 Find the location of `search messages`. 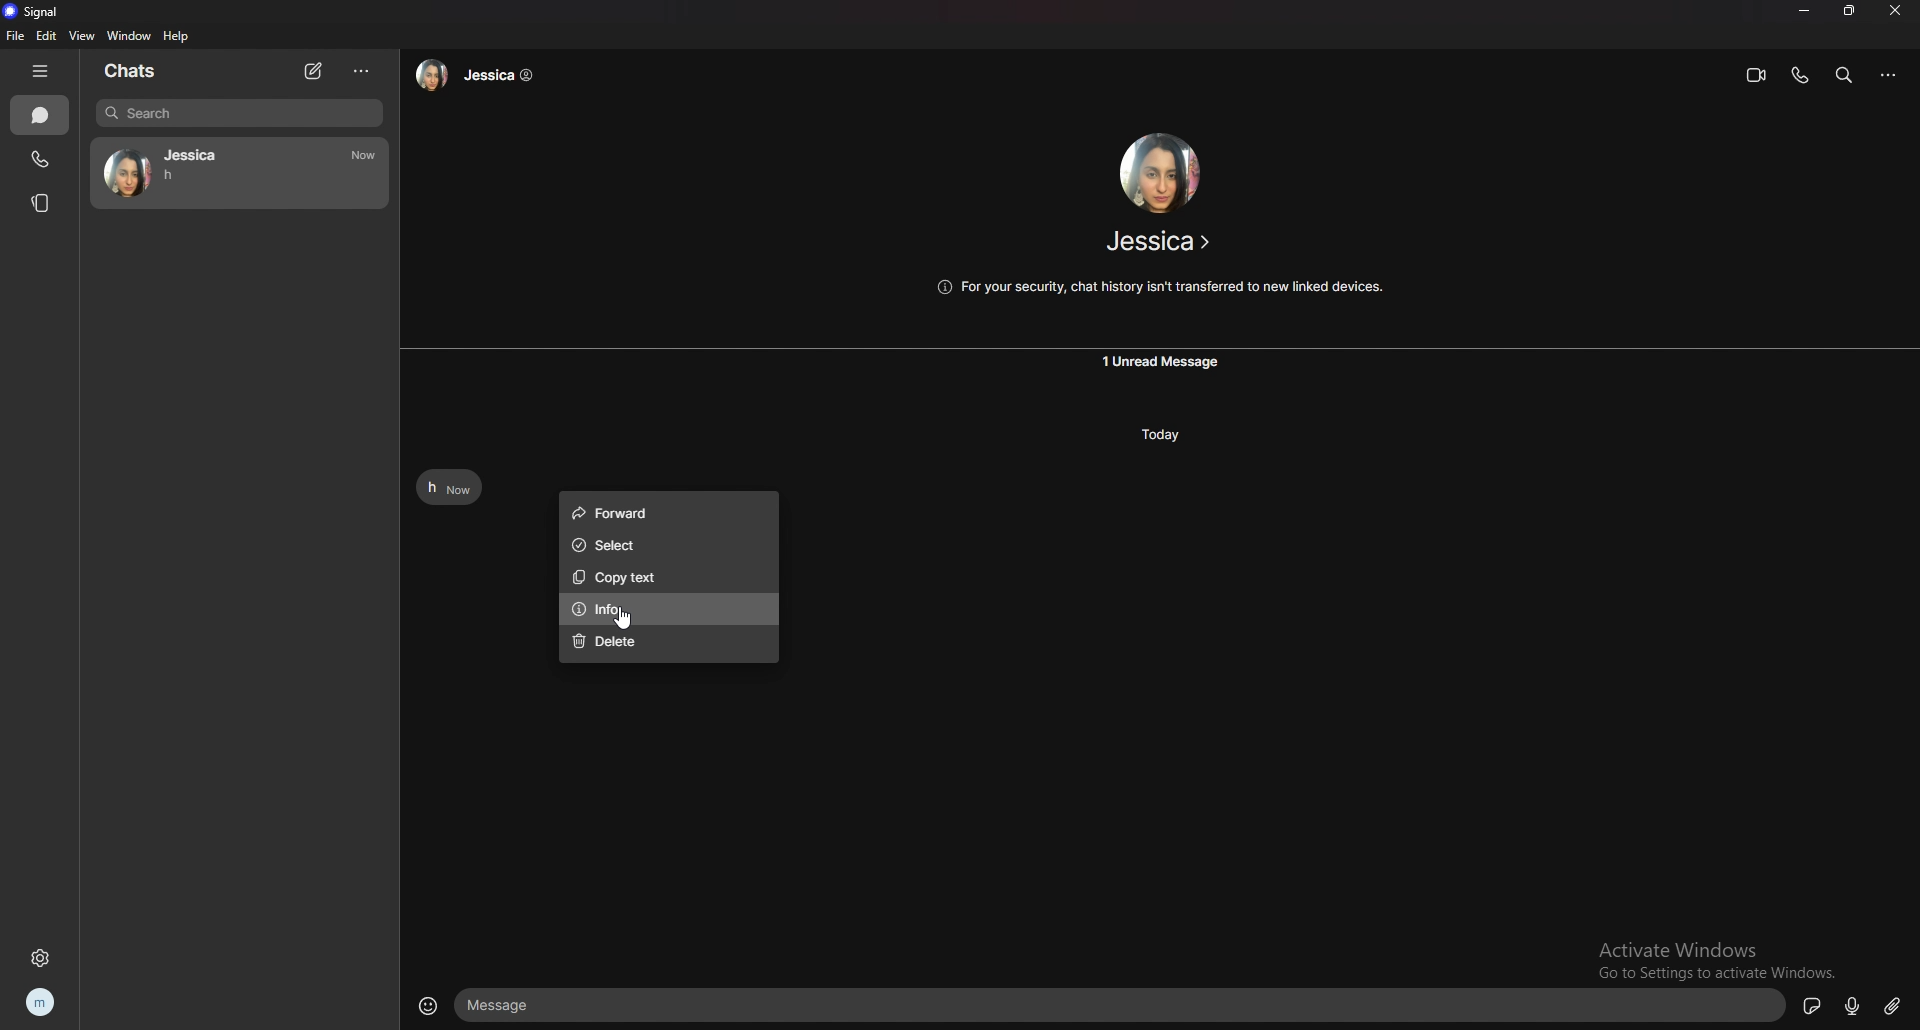

search messages is located at coordinates (1844, 76).